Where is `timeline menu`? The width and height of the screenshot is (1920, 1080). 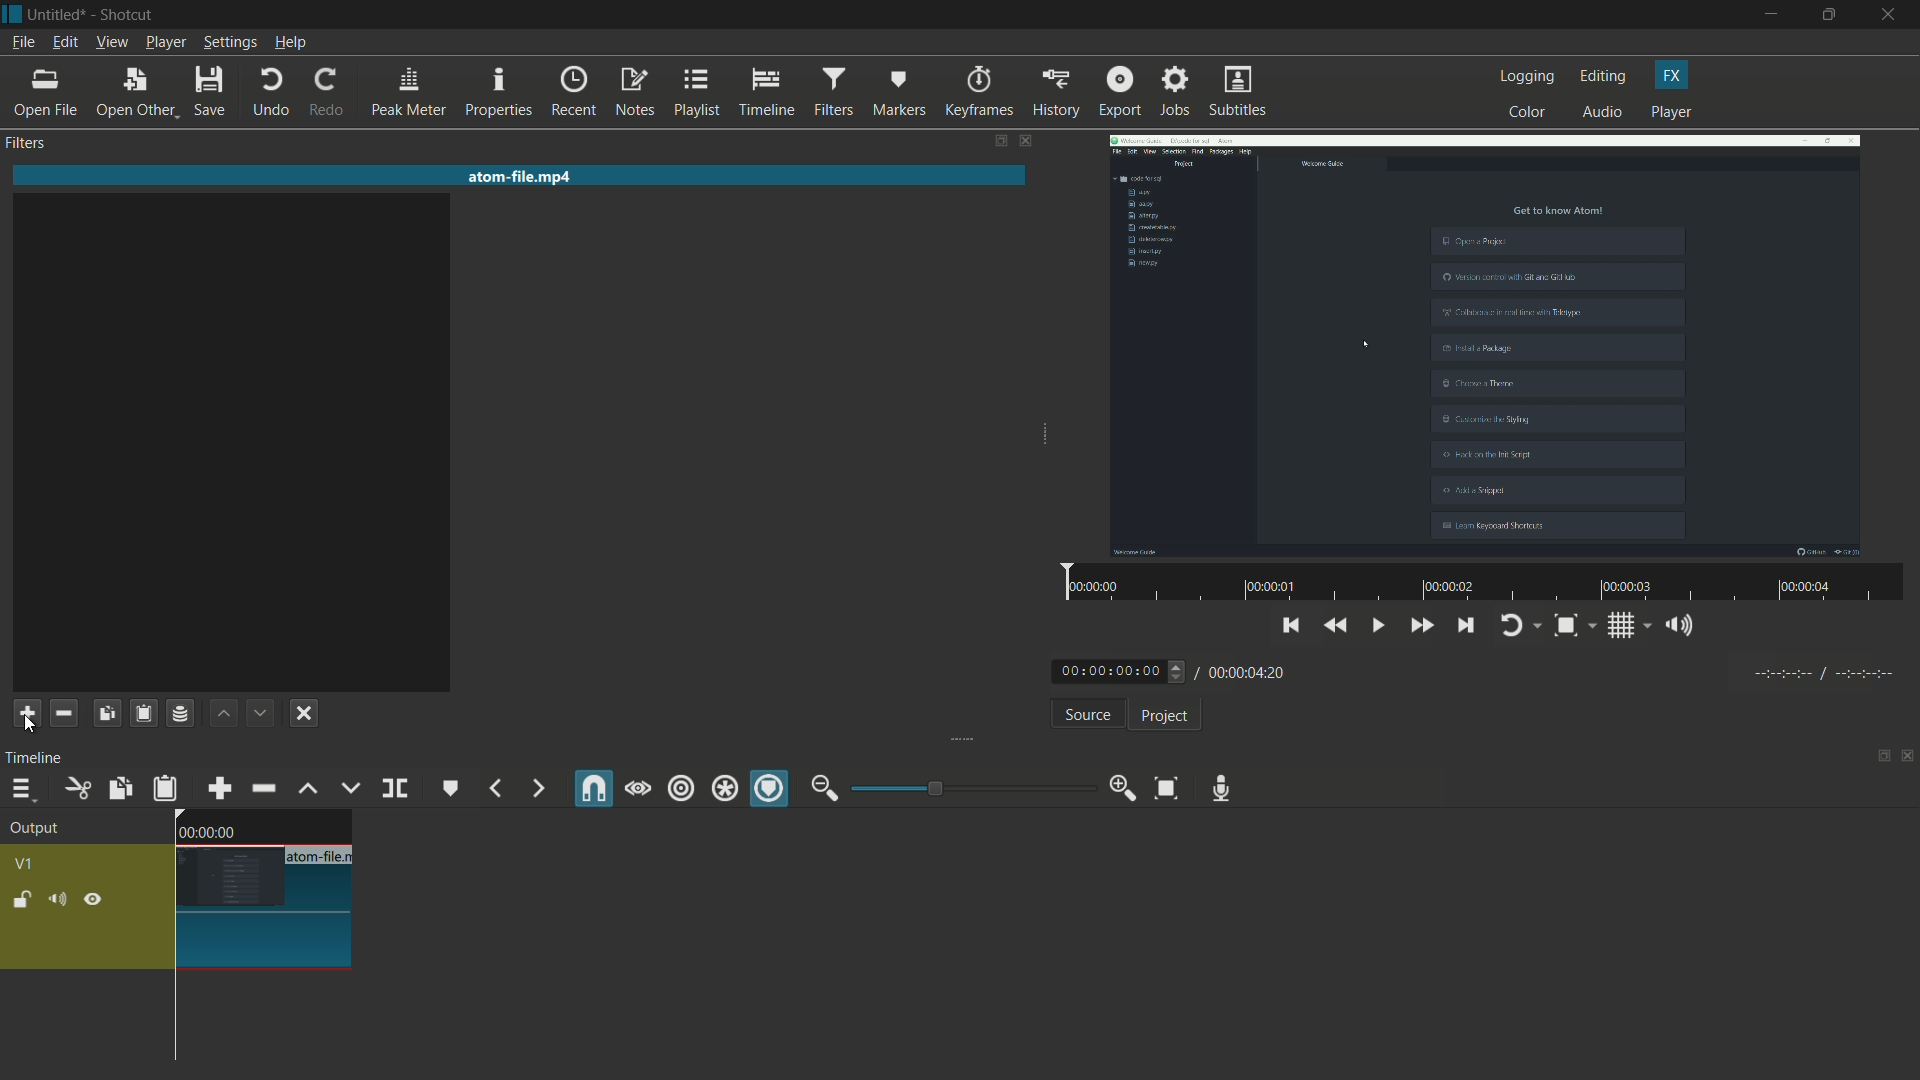
timeline menu is located at coordinates (22, 791).